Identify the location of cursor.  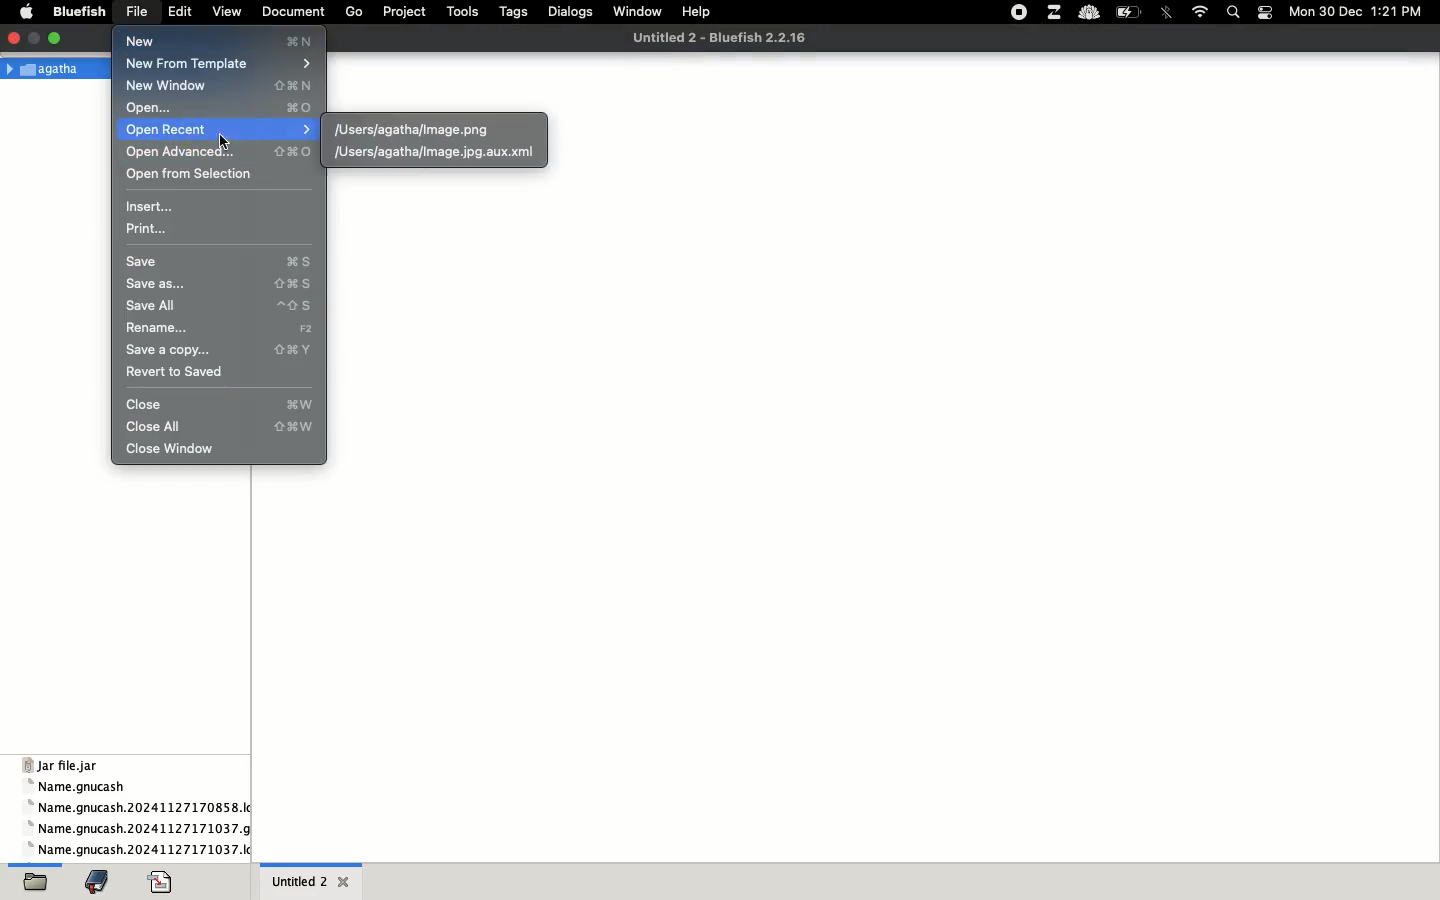
(225, 140).